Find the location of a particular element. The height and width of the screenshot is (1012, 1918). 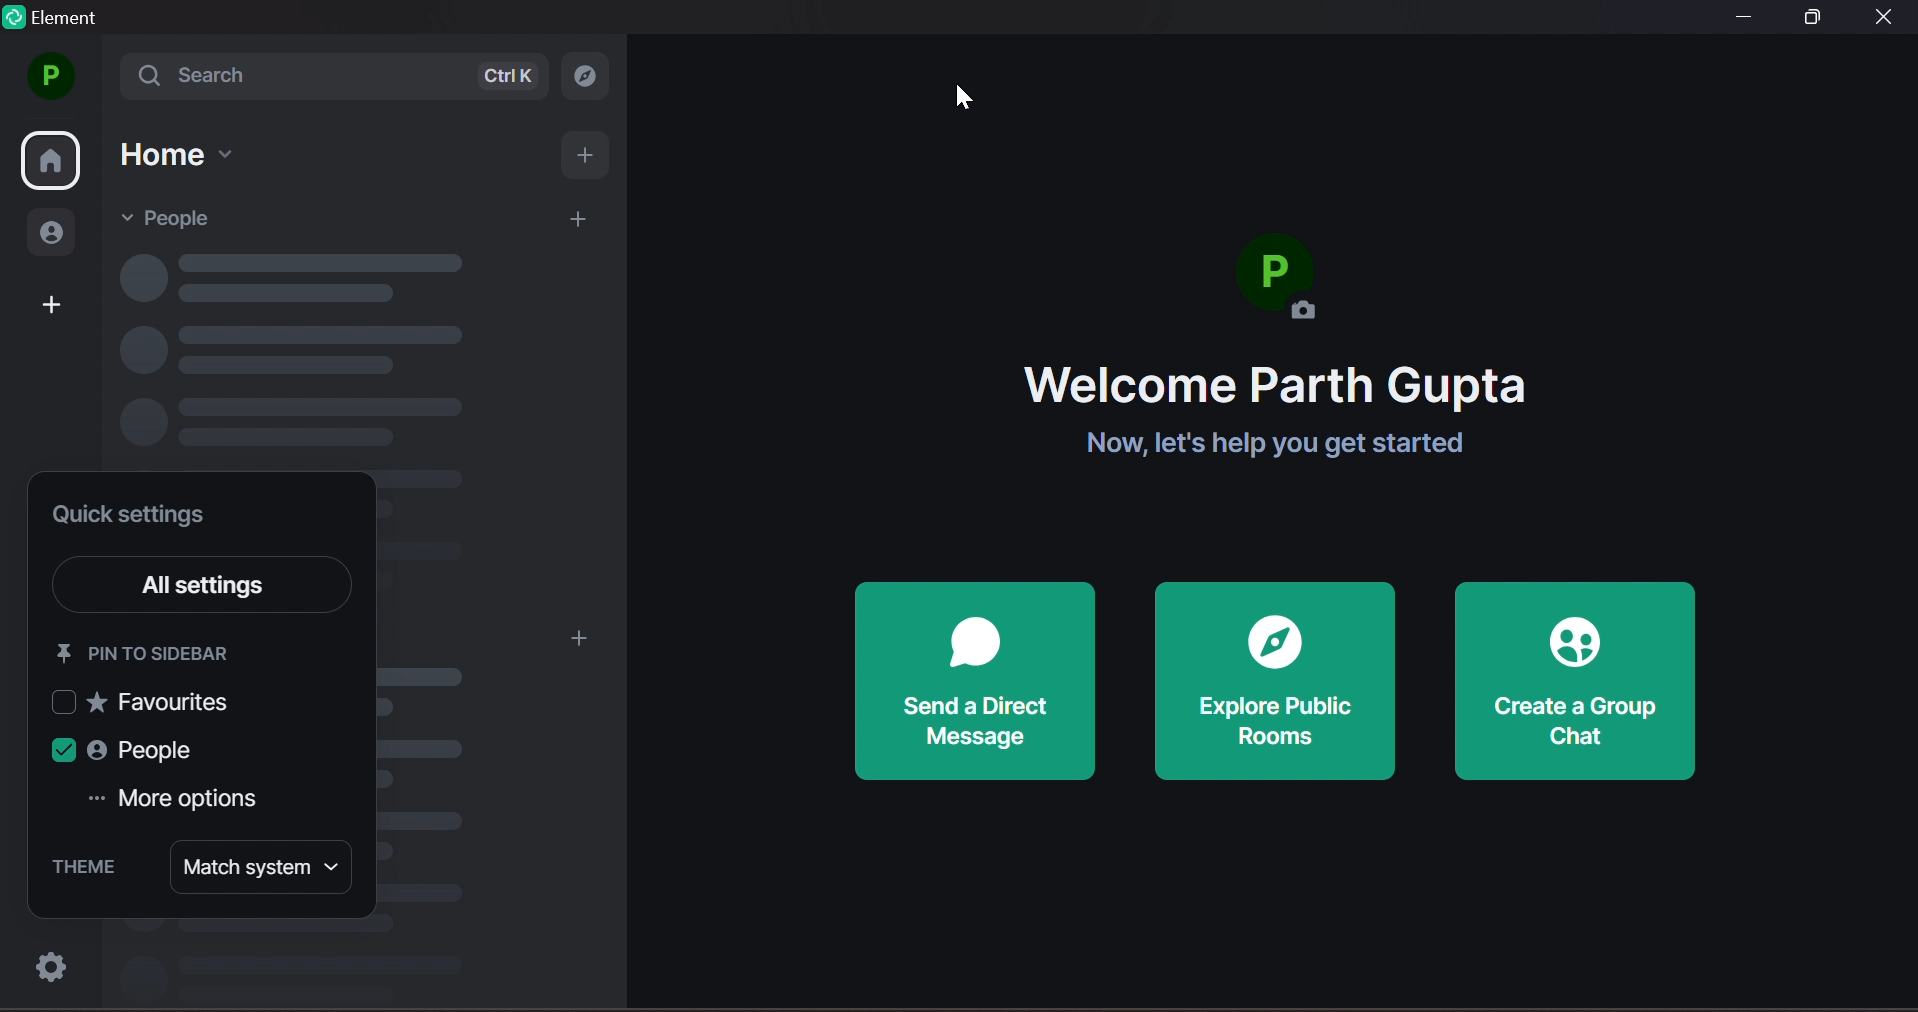

search is located at coordinates (340, 75).